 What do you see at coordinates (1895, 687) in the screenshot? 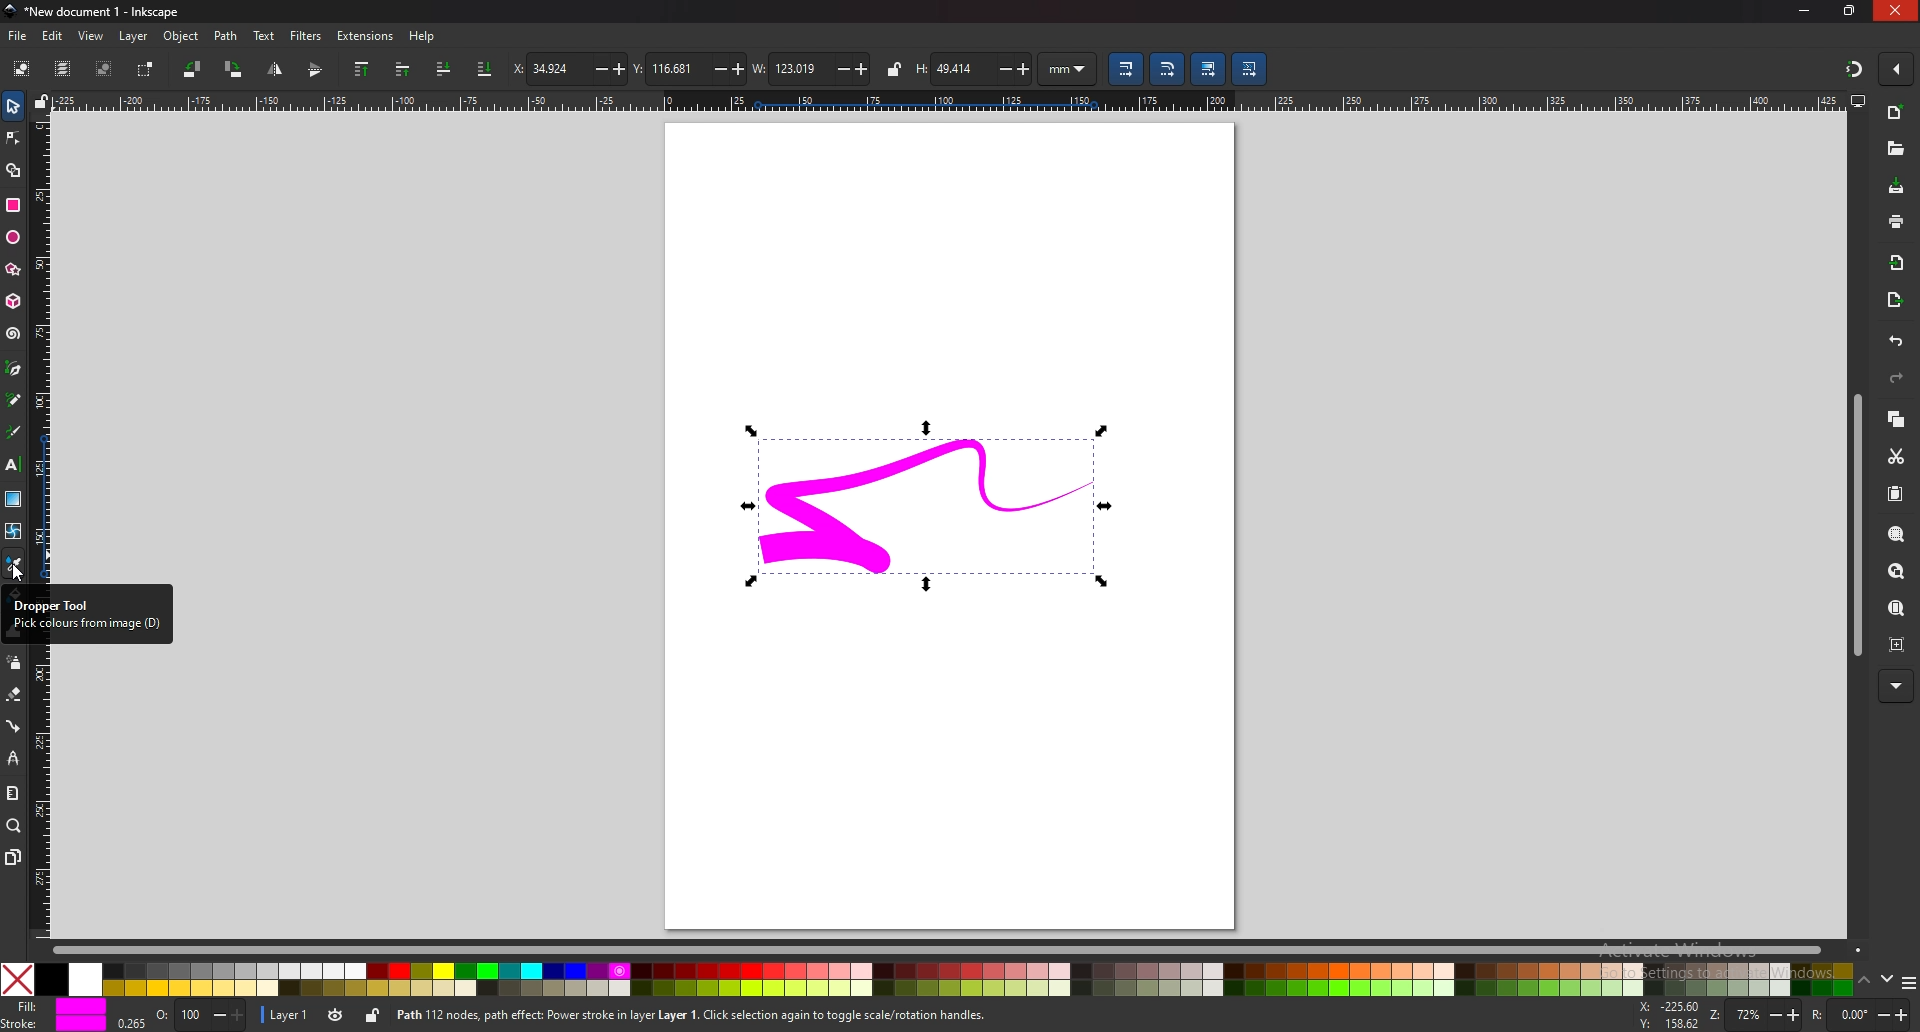
I see `more` at bounding box center [1895, 687].